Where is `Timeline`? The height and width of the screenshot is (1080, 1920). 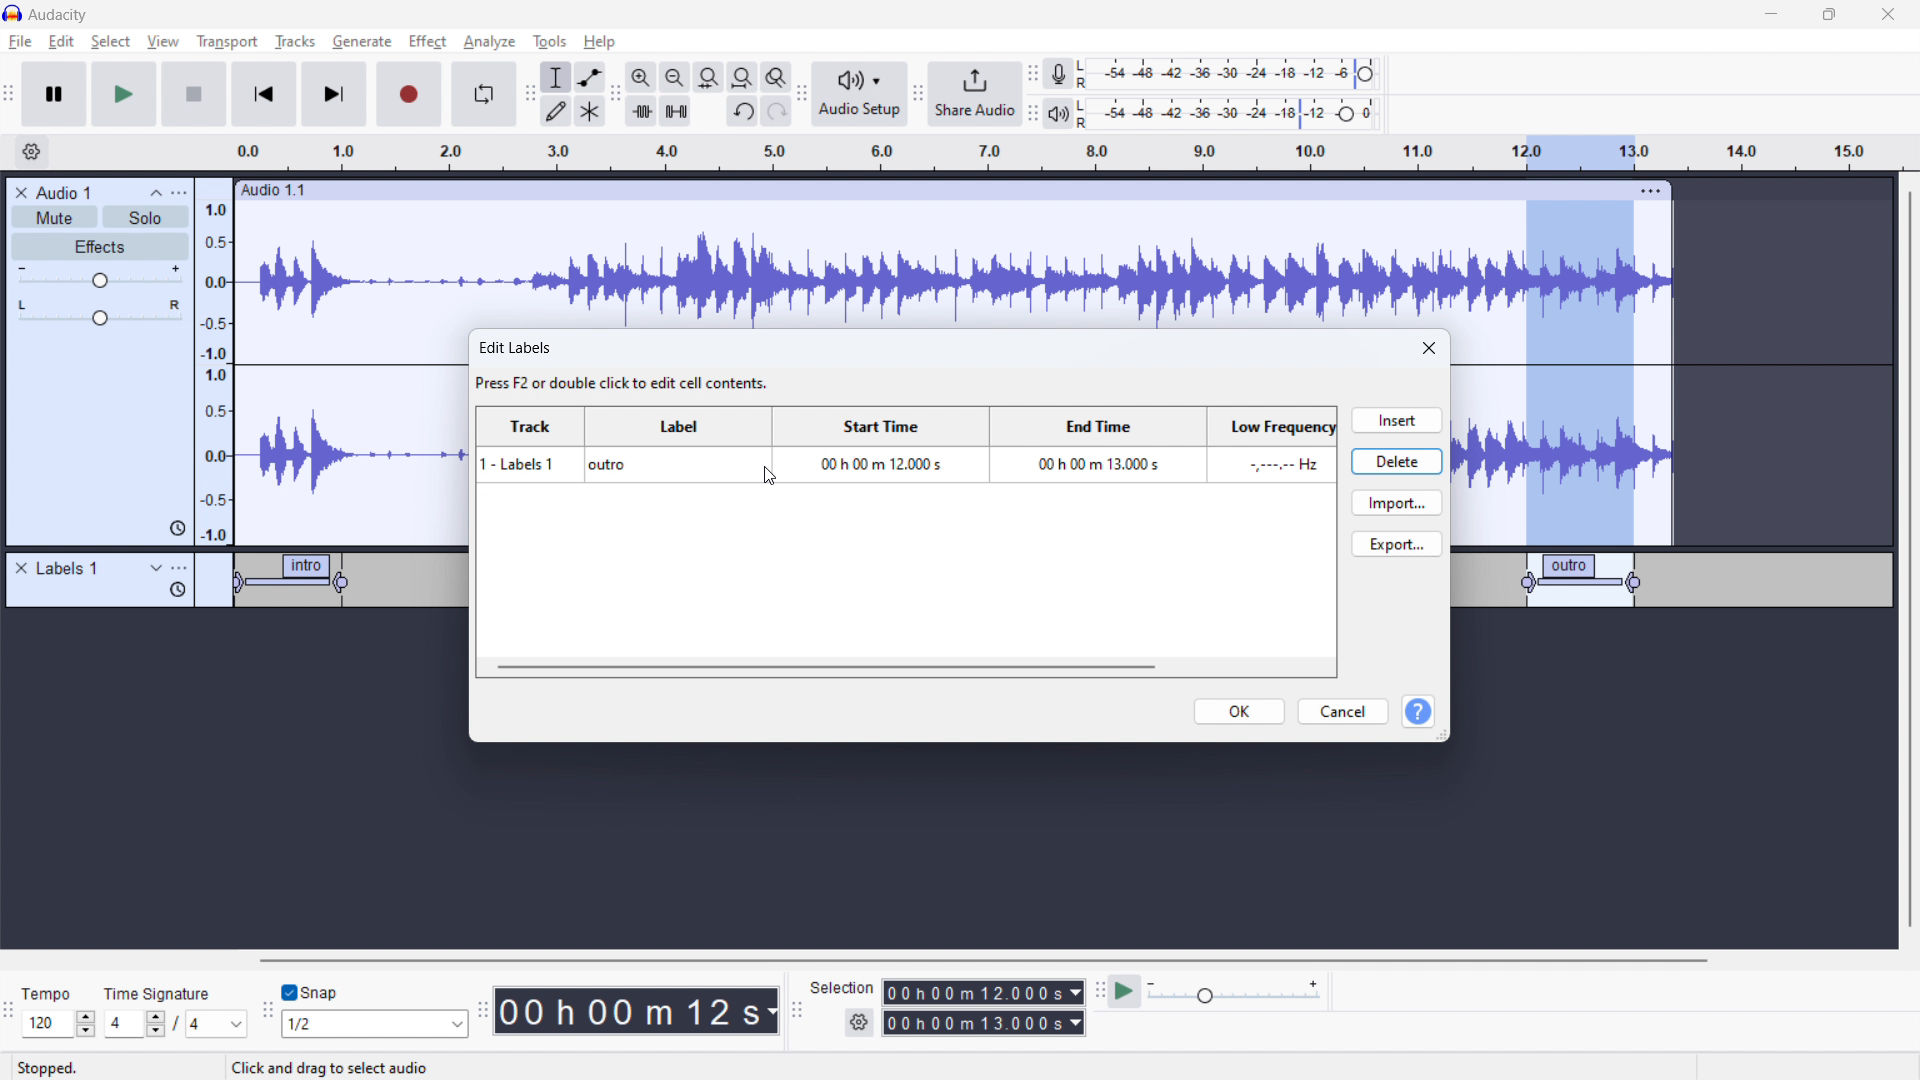 Timeline is located at coordinates (1671, 675).